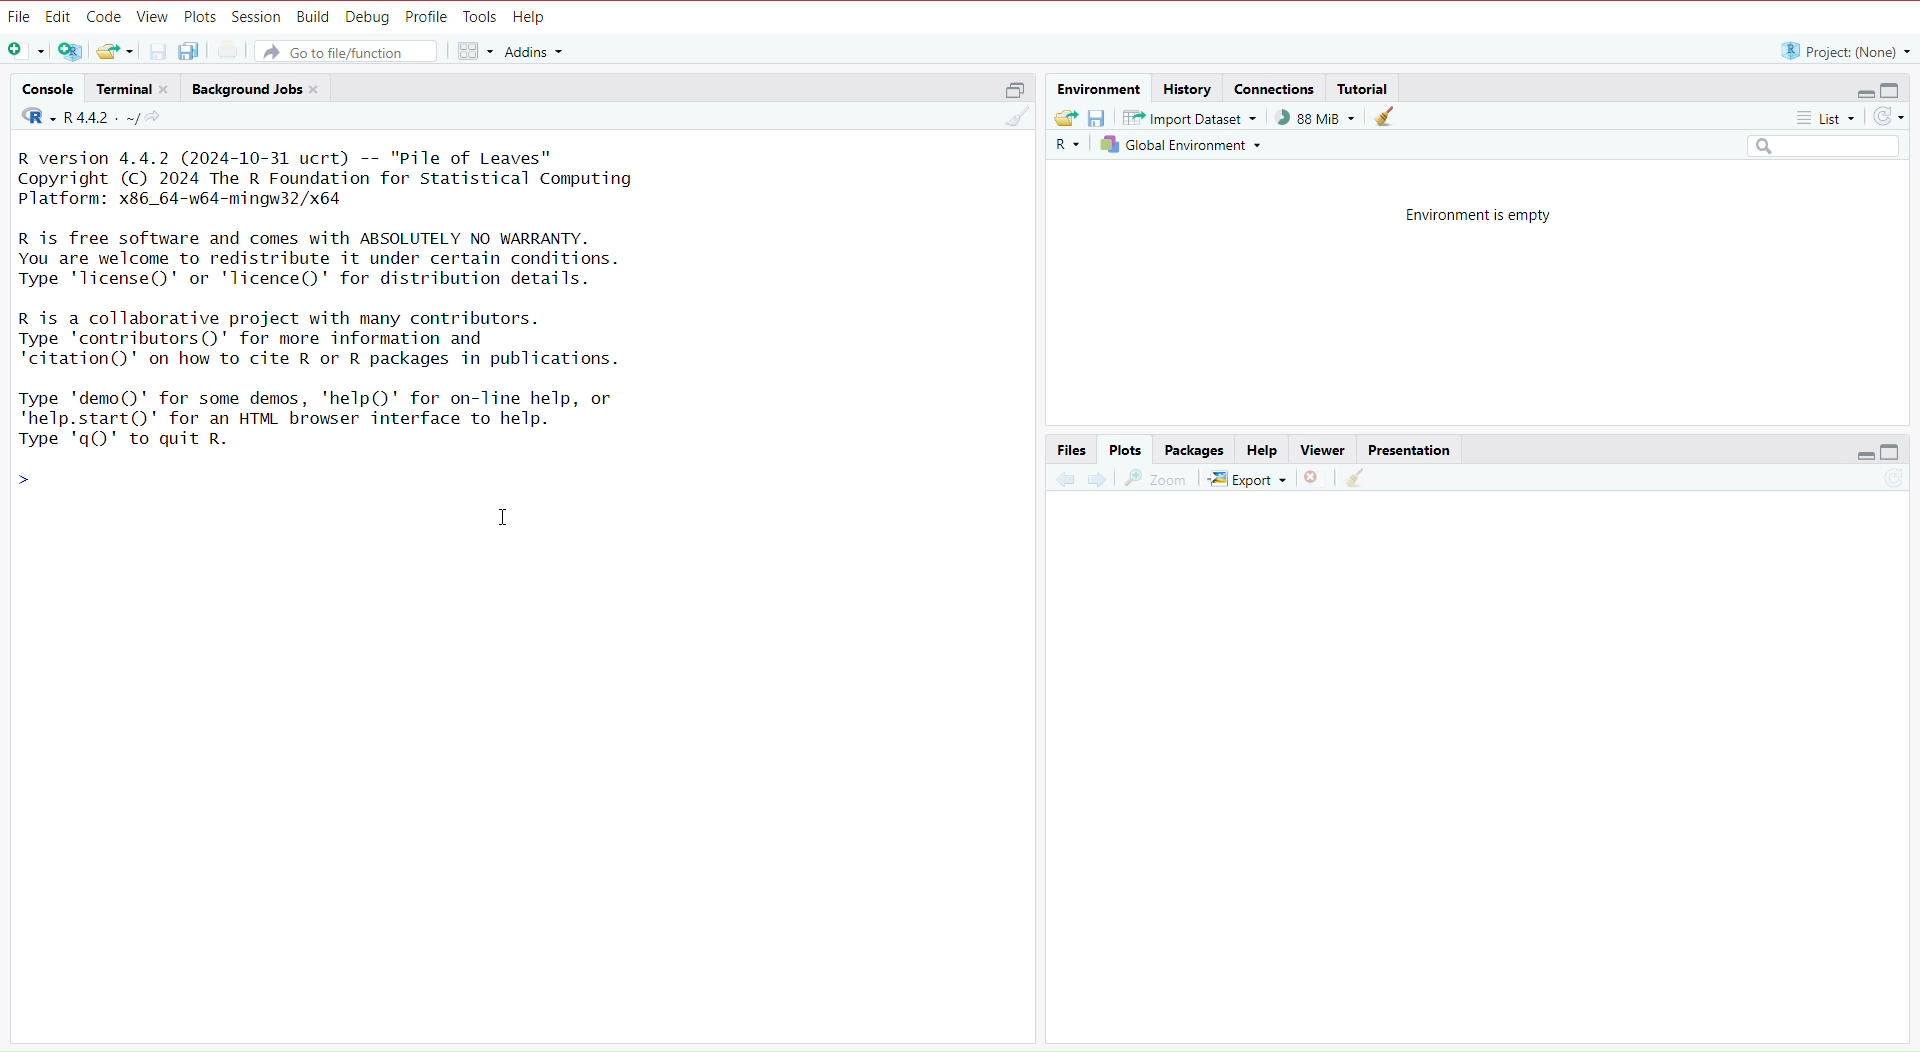 The image size is (1920, 1052). I want to click on connections, so click(1276, 91).